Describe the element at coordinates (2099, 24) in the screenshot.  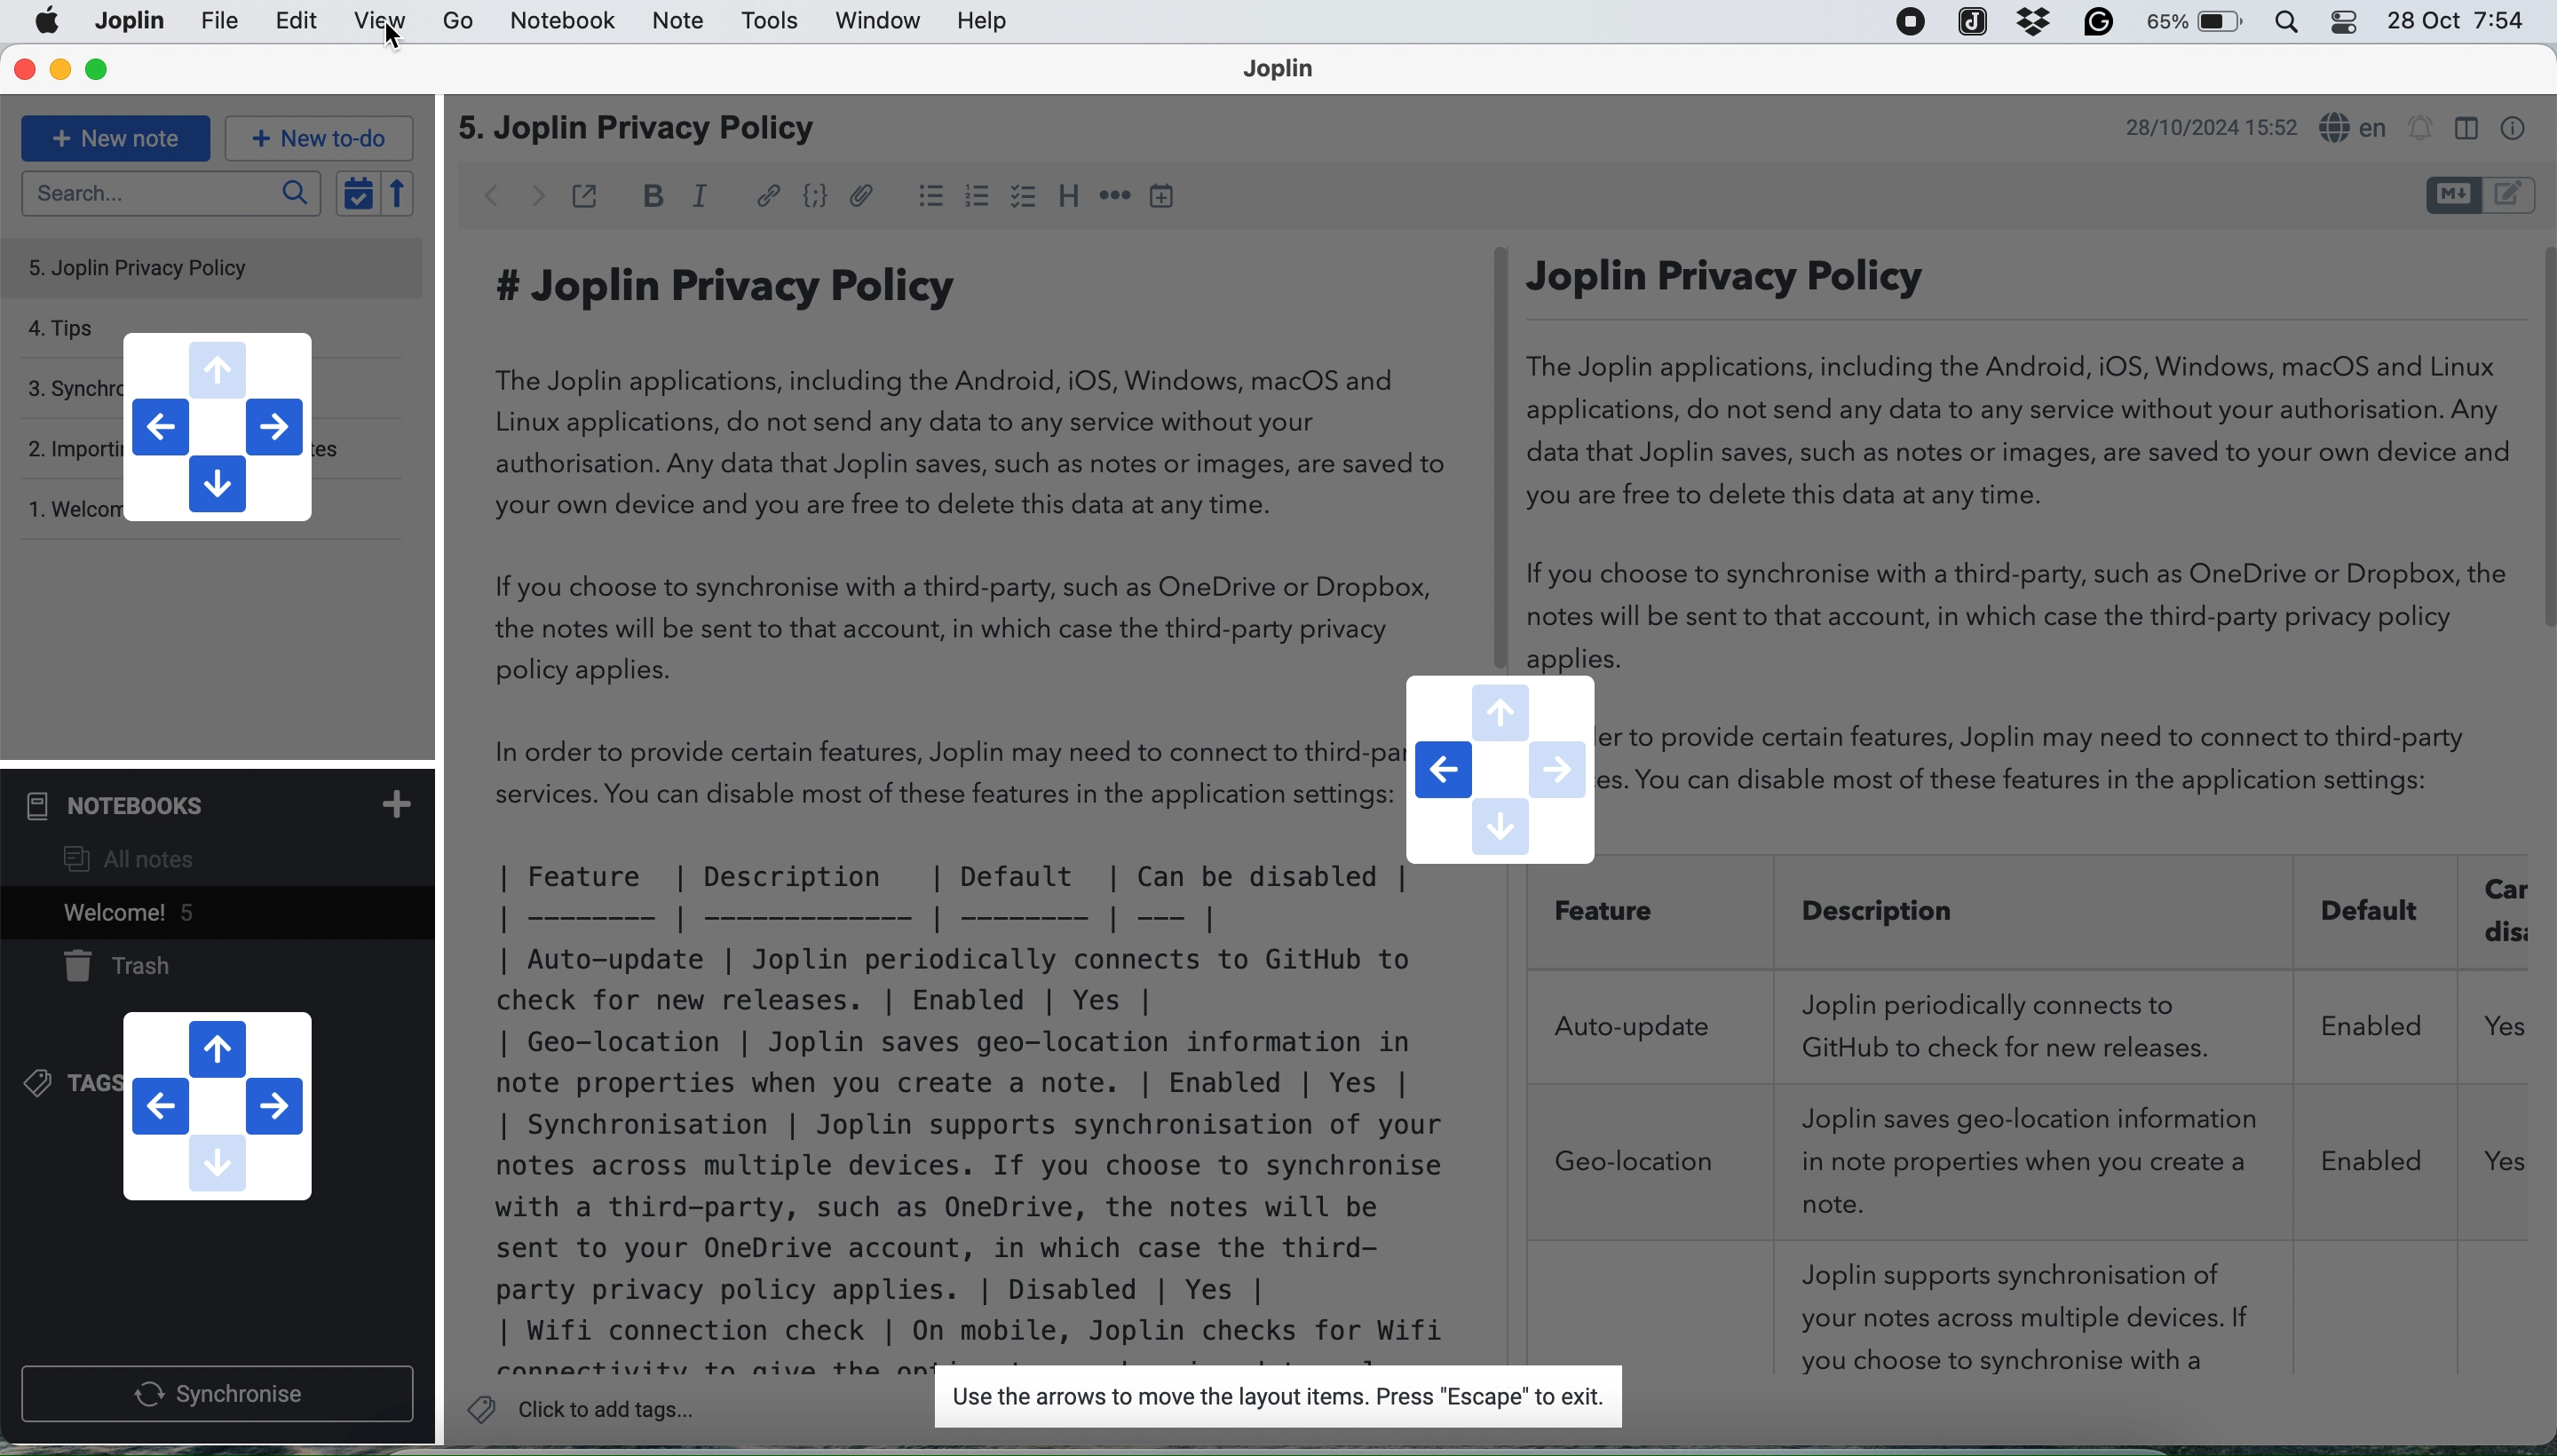
I see `grammarly` at that location.